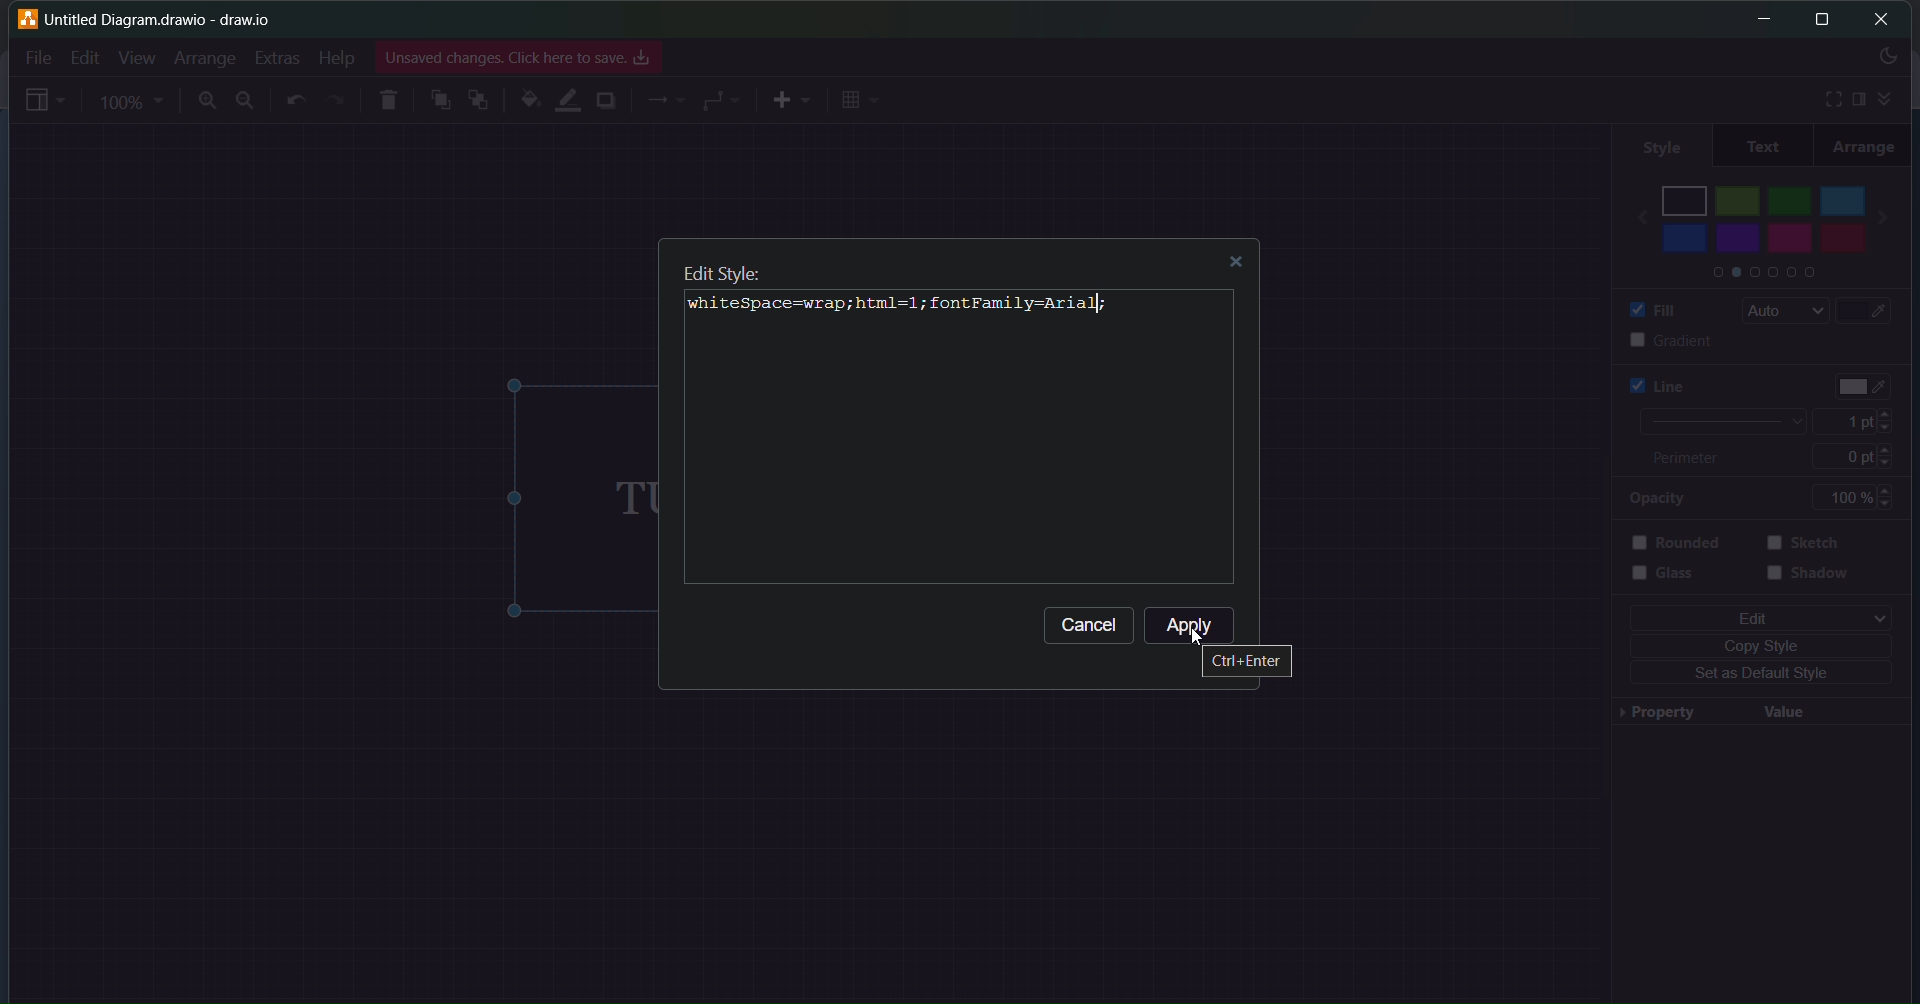 The width and height of the screenshot is (1920, 1004). What do you see at coordinates (1696, 459) in the screenshot?
I see `perimeter` at bounding box center [1696, 459].